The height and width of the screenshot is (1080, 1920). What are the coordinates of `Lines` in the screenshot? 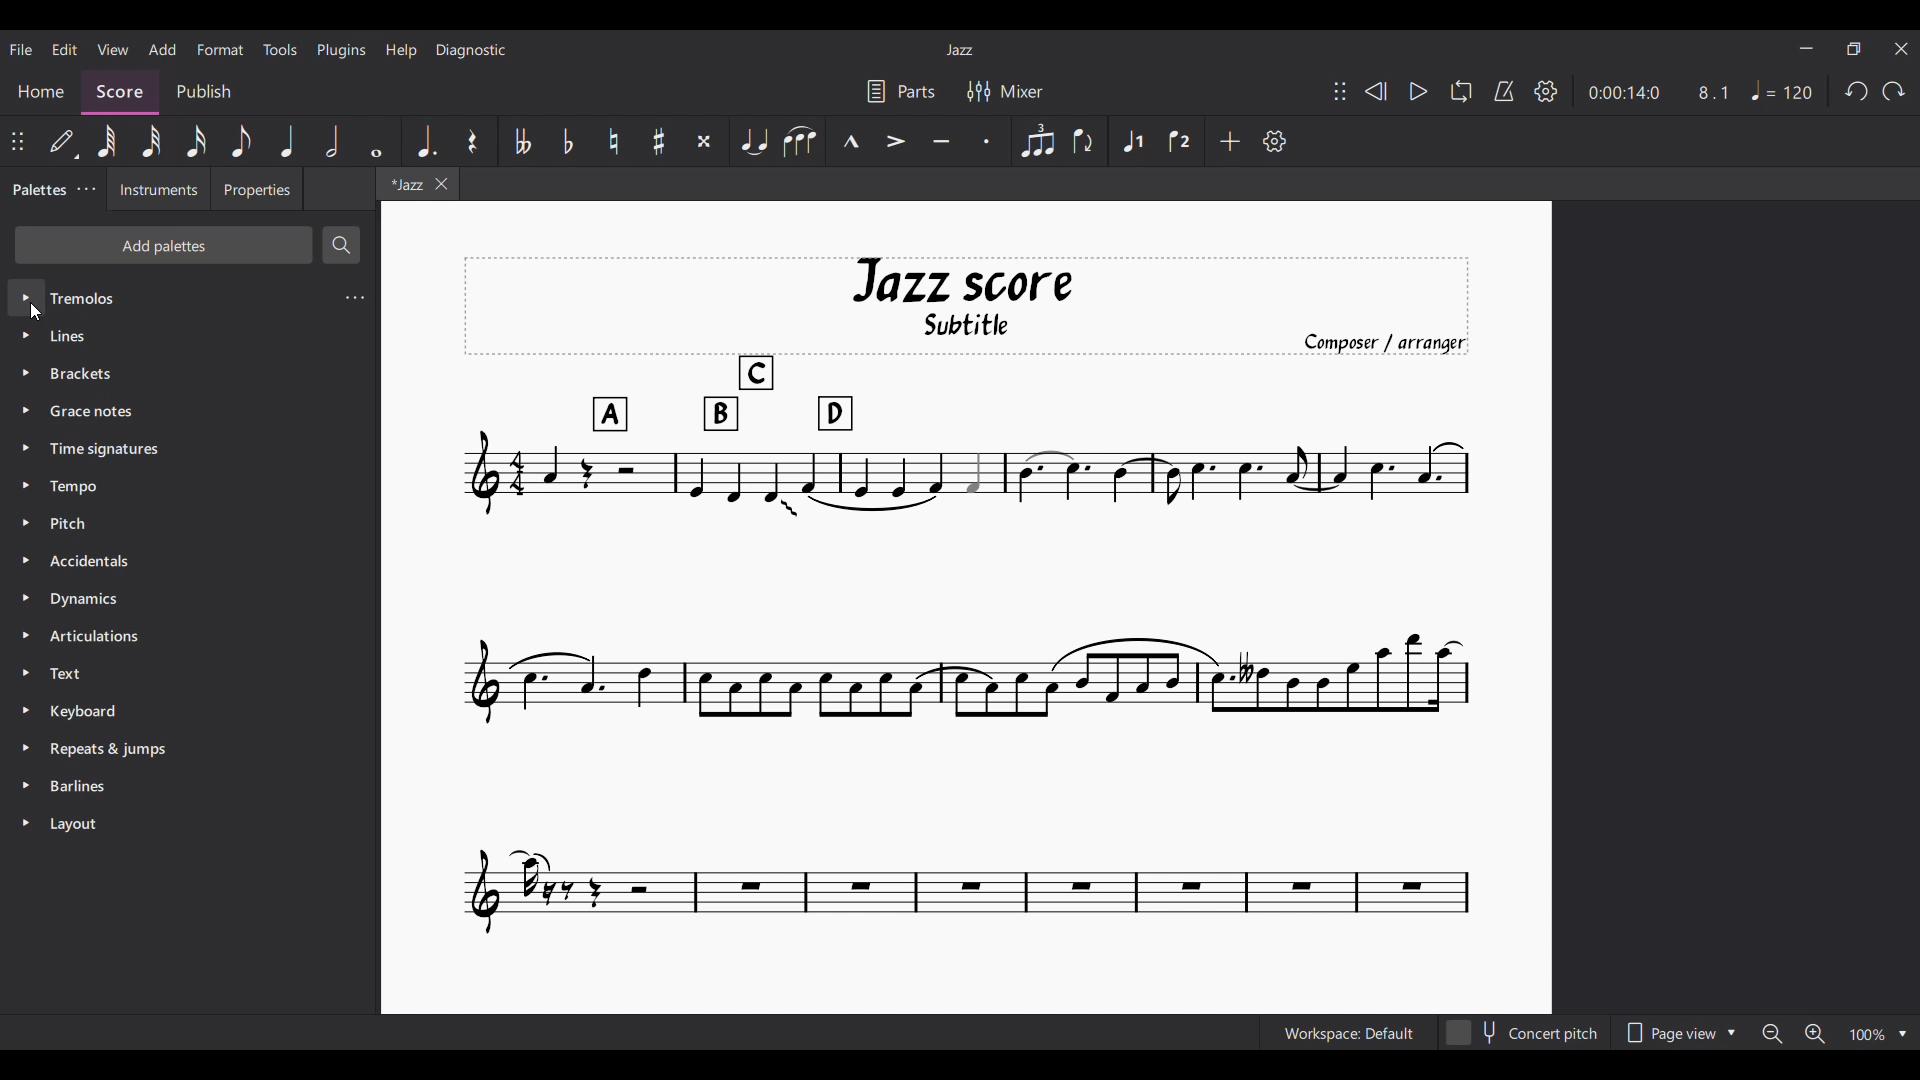 It's located at (188, 335).